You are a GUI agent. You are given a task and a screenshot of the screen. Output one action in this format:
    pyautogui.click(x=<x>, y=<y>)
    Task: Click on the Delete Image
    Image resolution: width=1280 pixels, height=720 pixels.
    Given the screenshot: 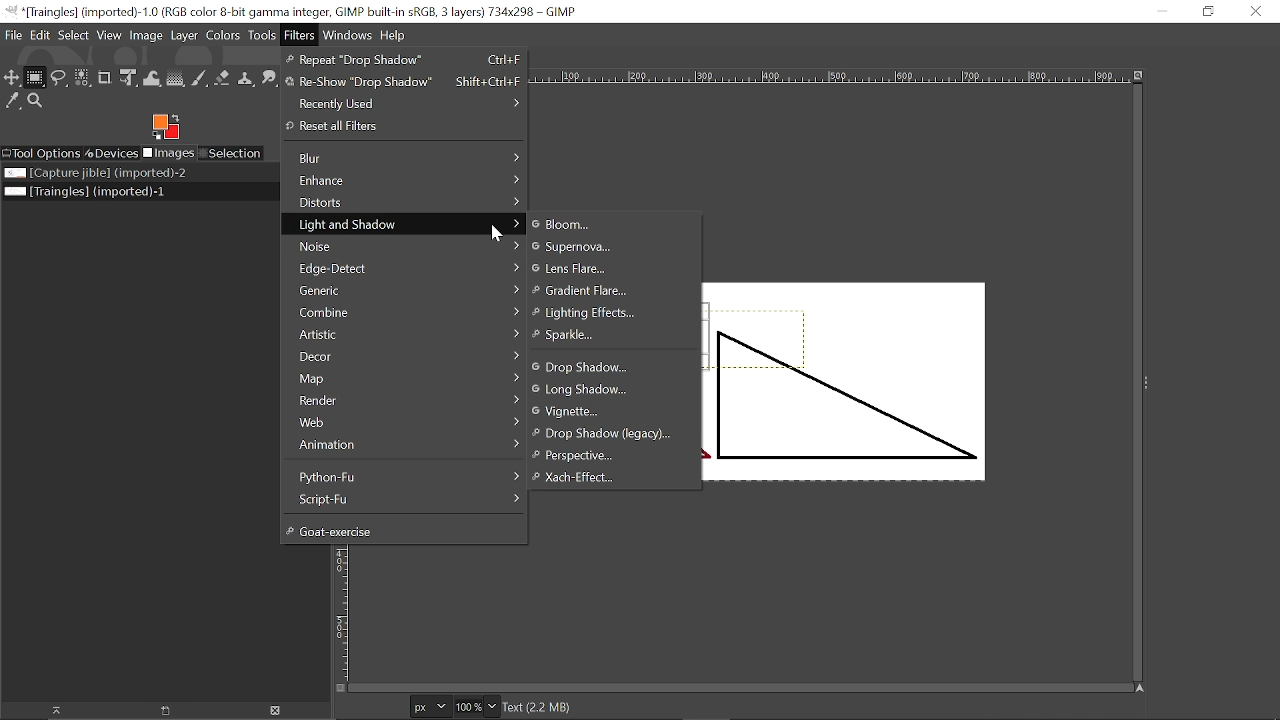 What is the action you would take?
    pyautogui.click(x=274, y=710)
    